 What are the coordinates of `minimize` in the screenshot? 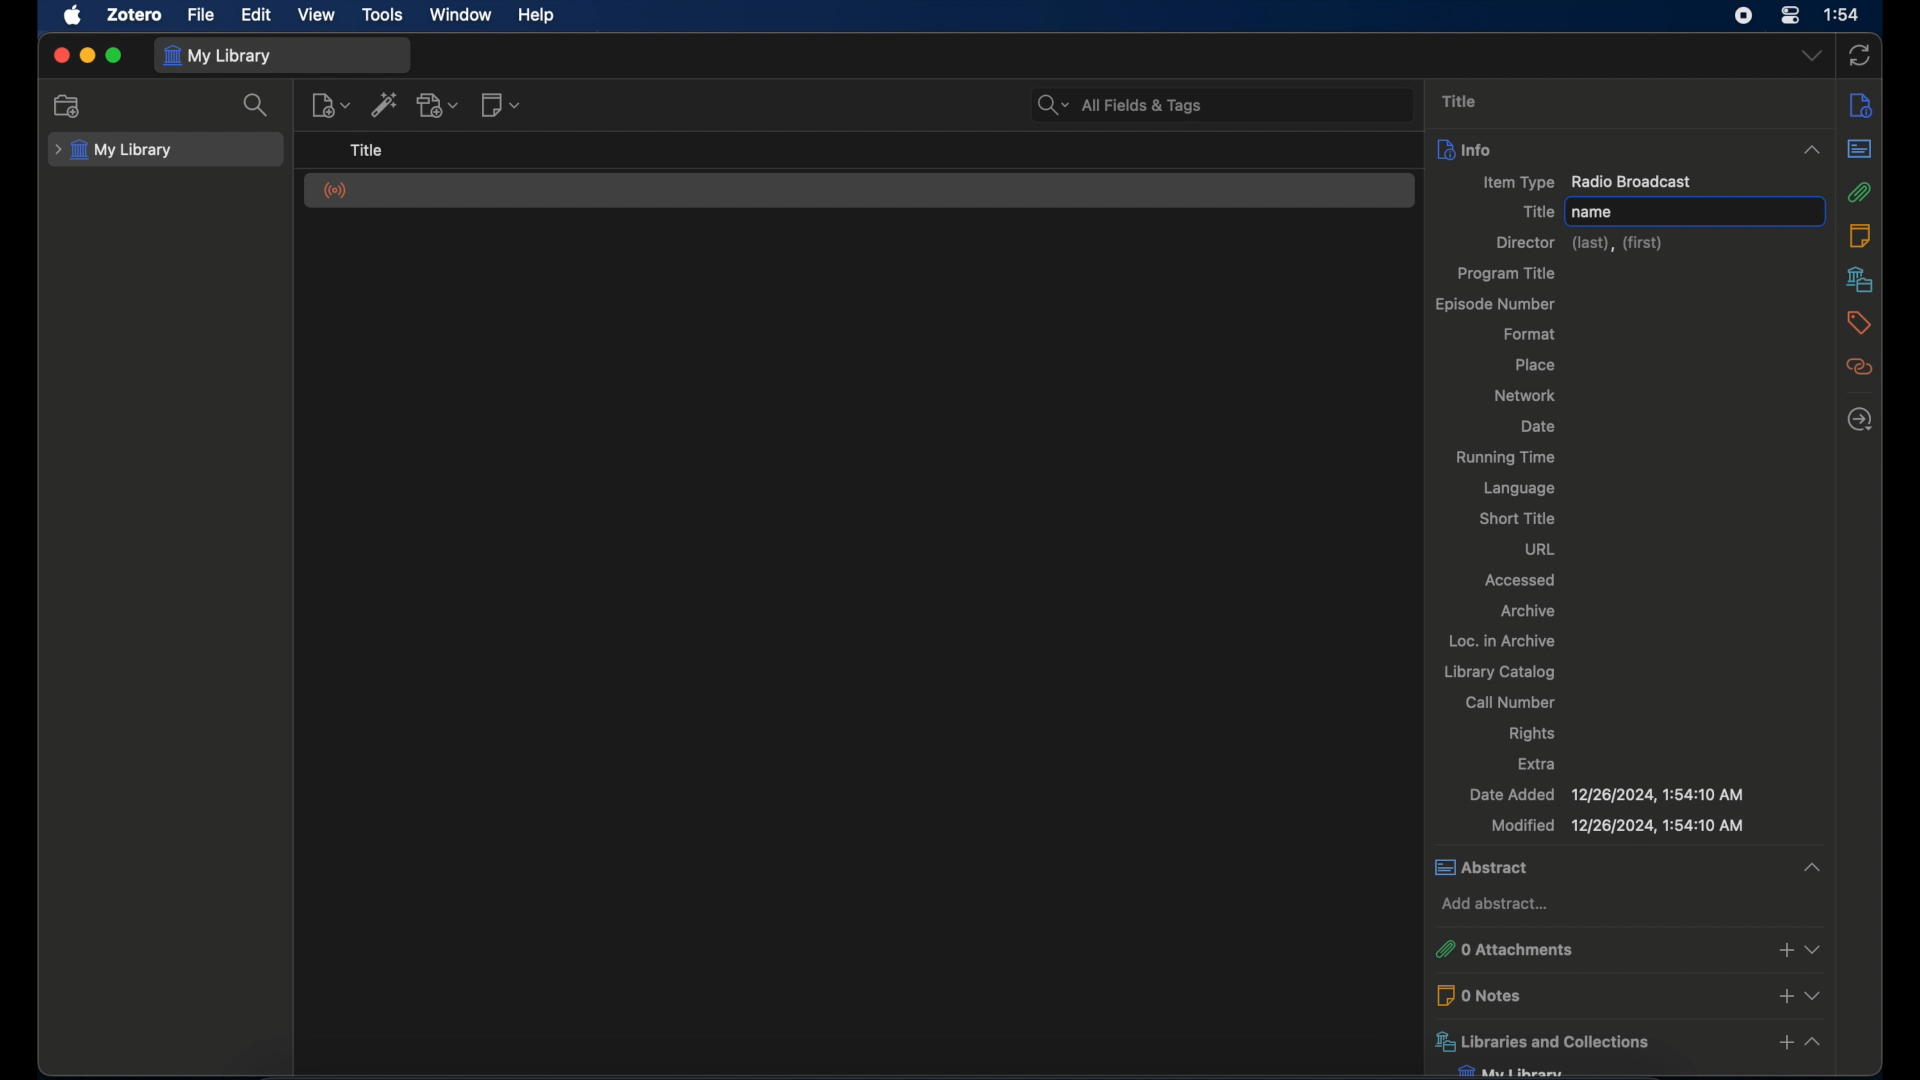 It's located at (89, 56).